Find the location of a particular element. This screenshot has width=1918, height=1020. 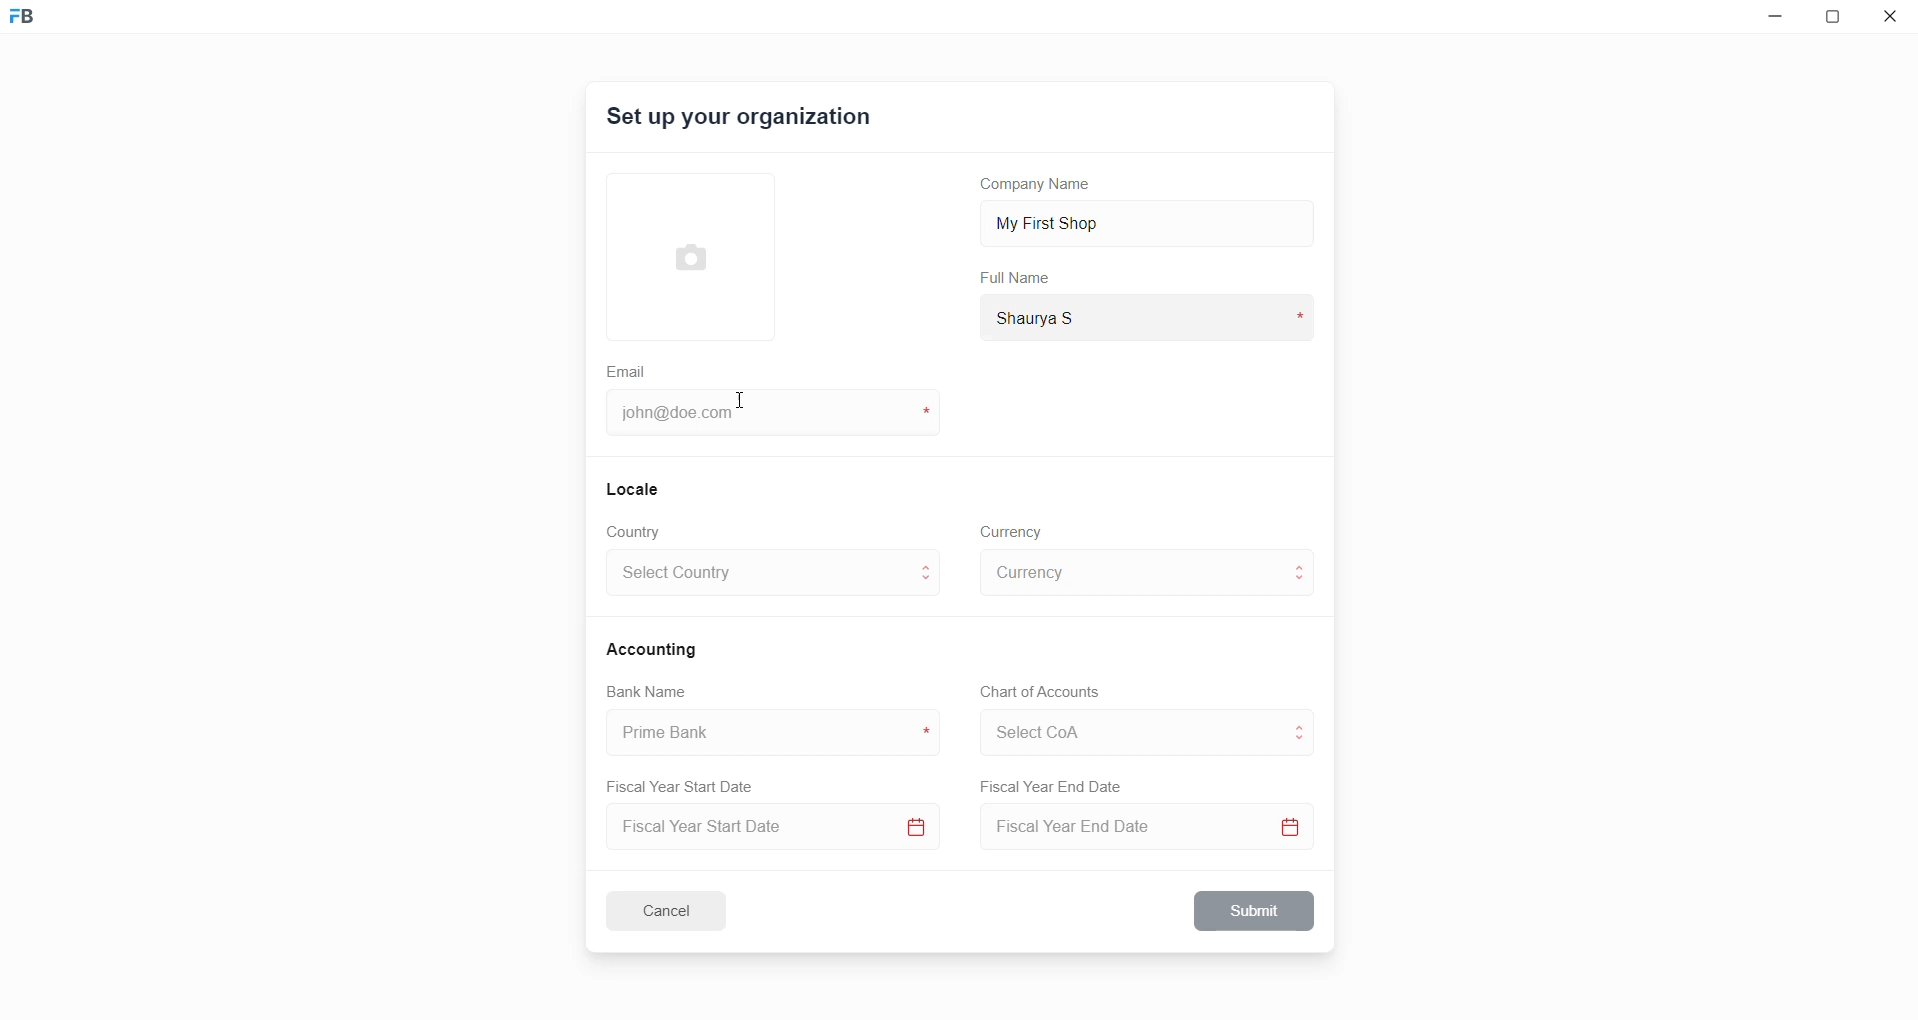

Bank Name is located at coordinates (647, 694).